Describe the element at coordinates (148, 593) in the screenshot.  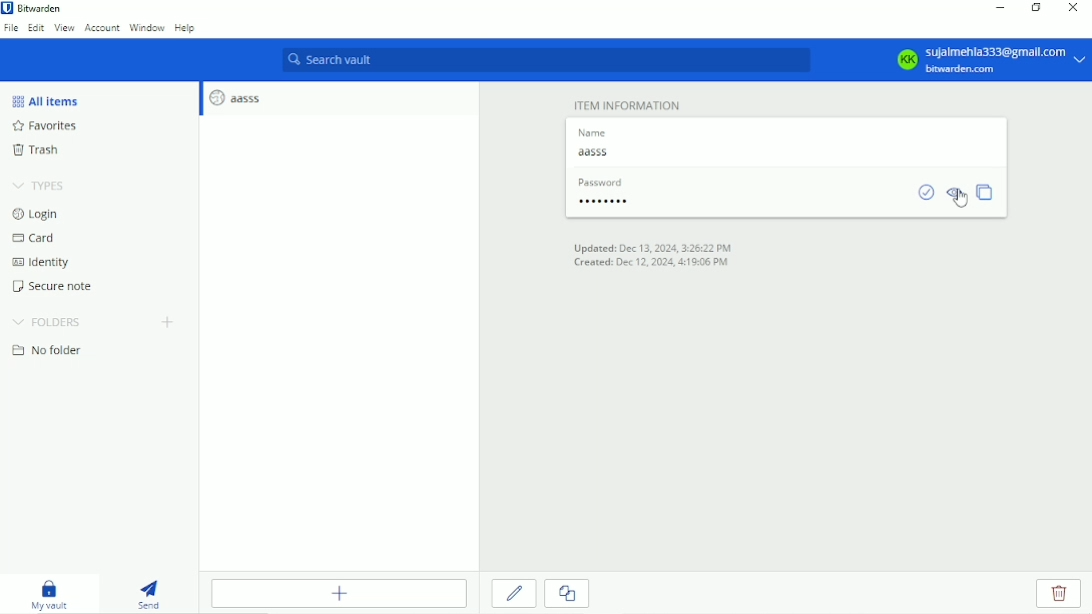
I see `Send` at that location.